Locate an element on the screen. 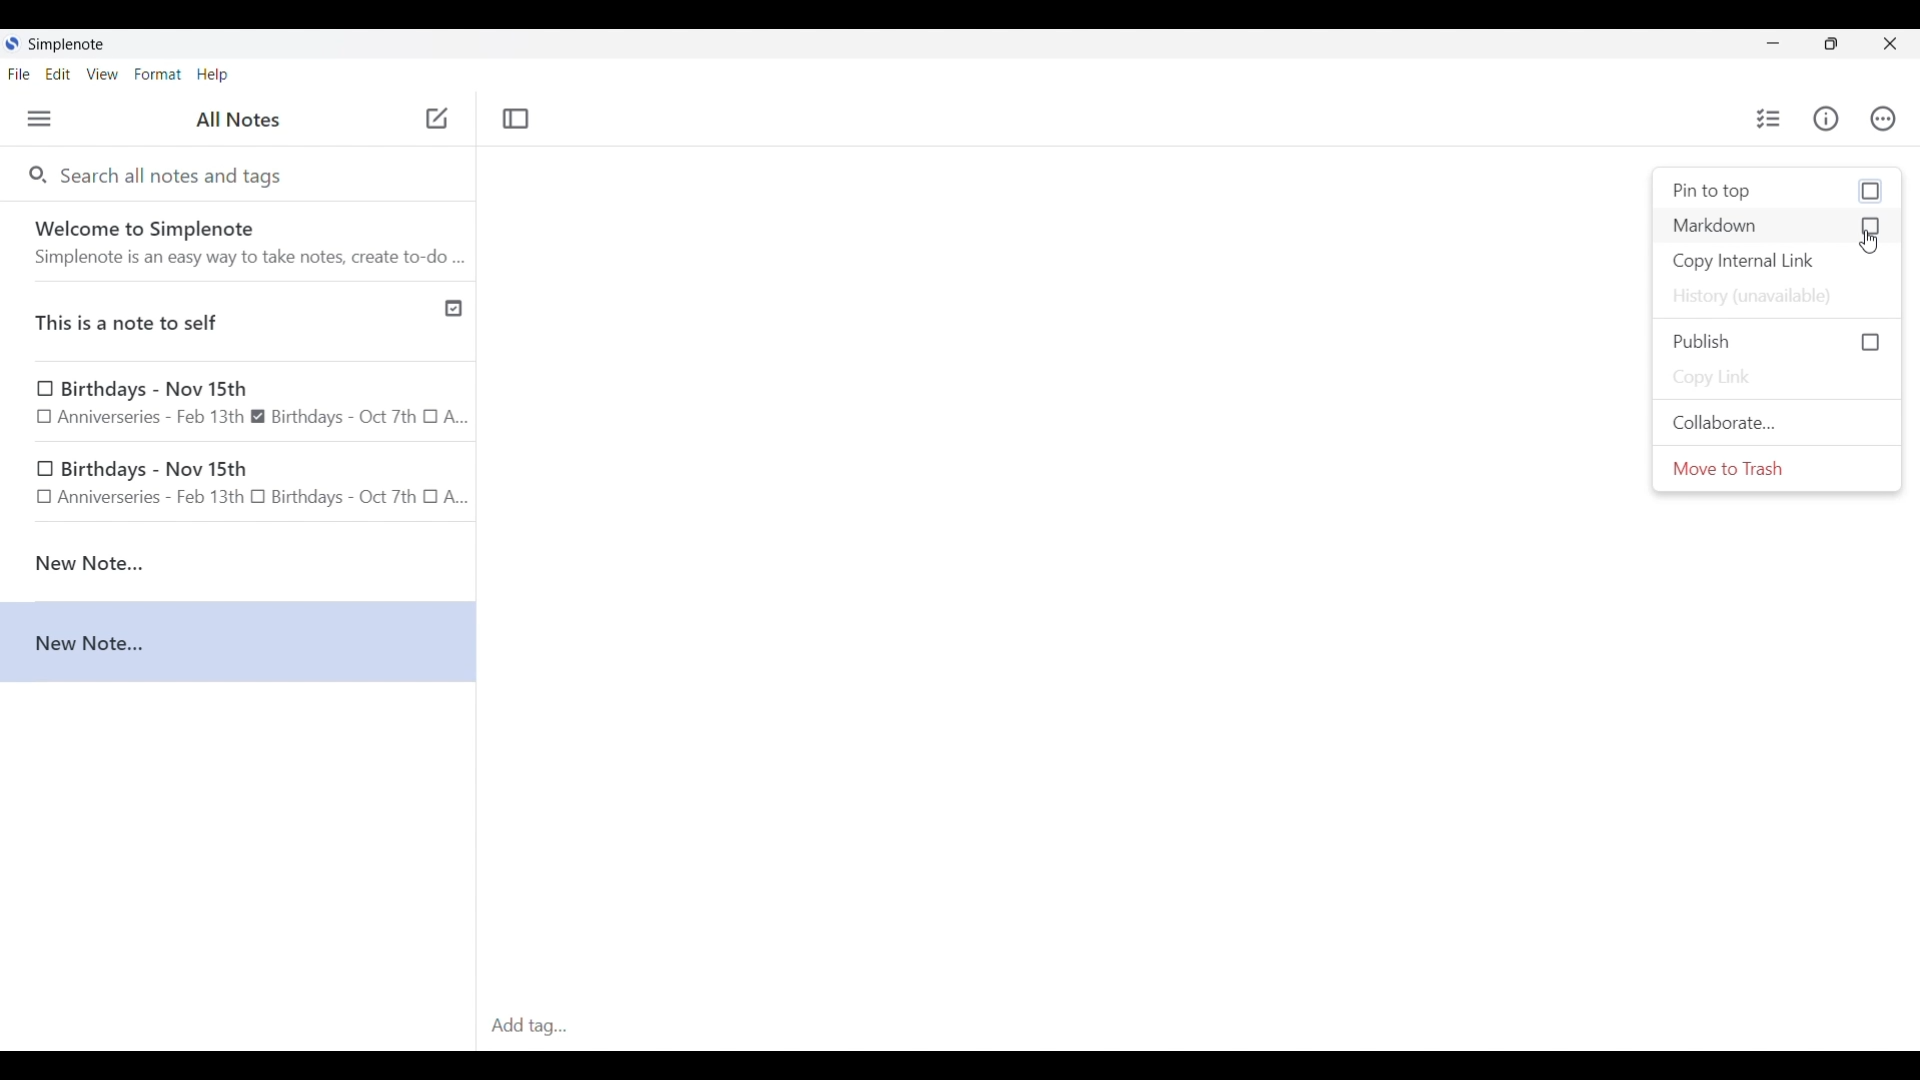  View menu is located at coordinates (103, 73).